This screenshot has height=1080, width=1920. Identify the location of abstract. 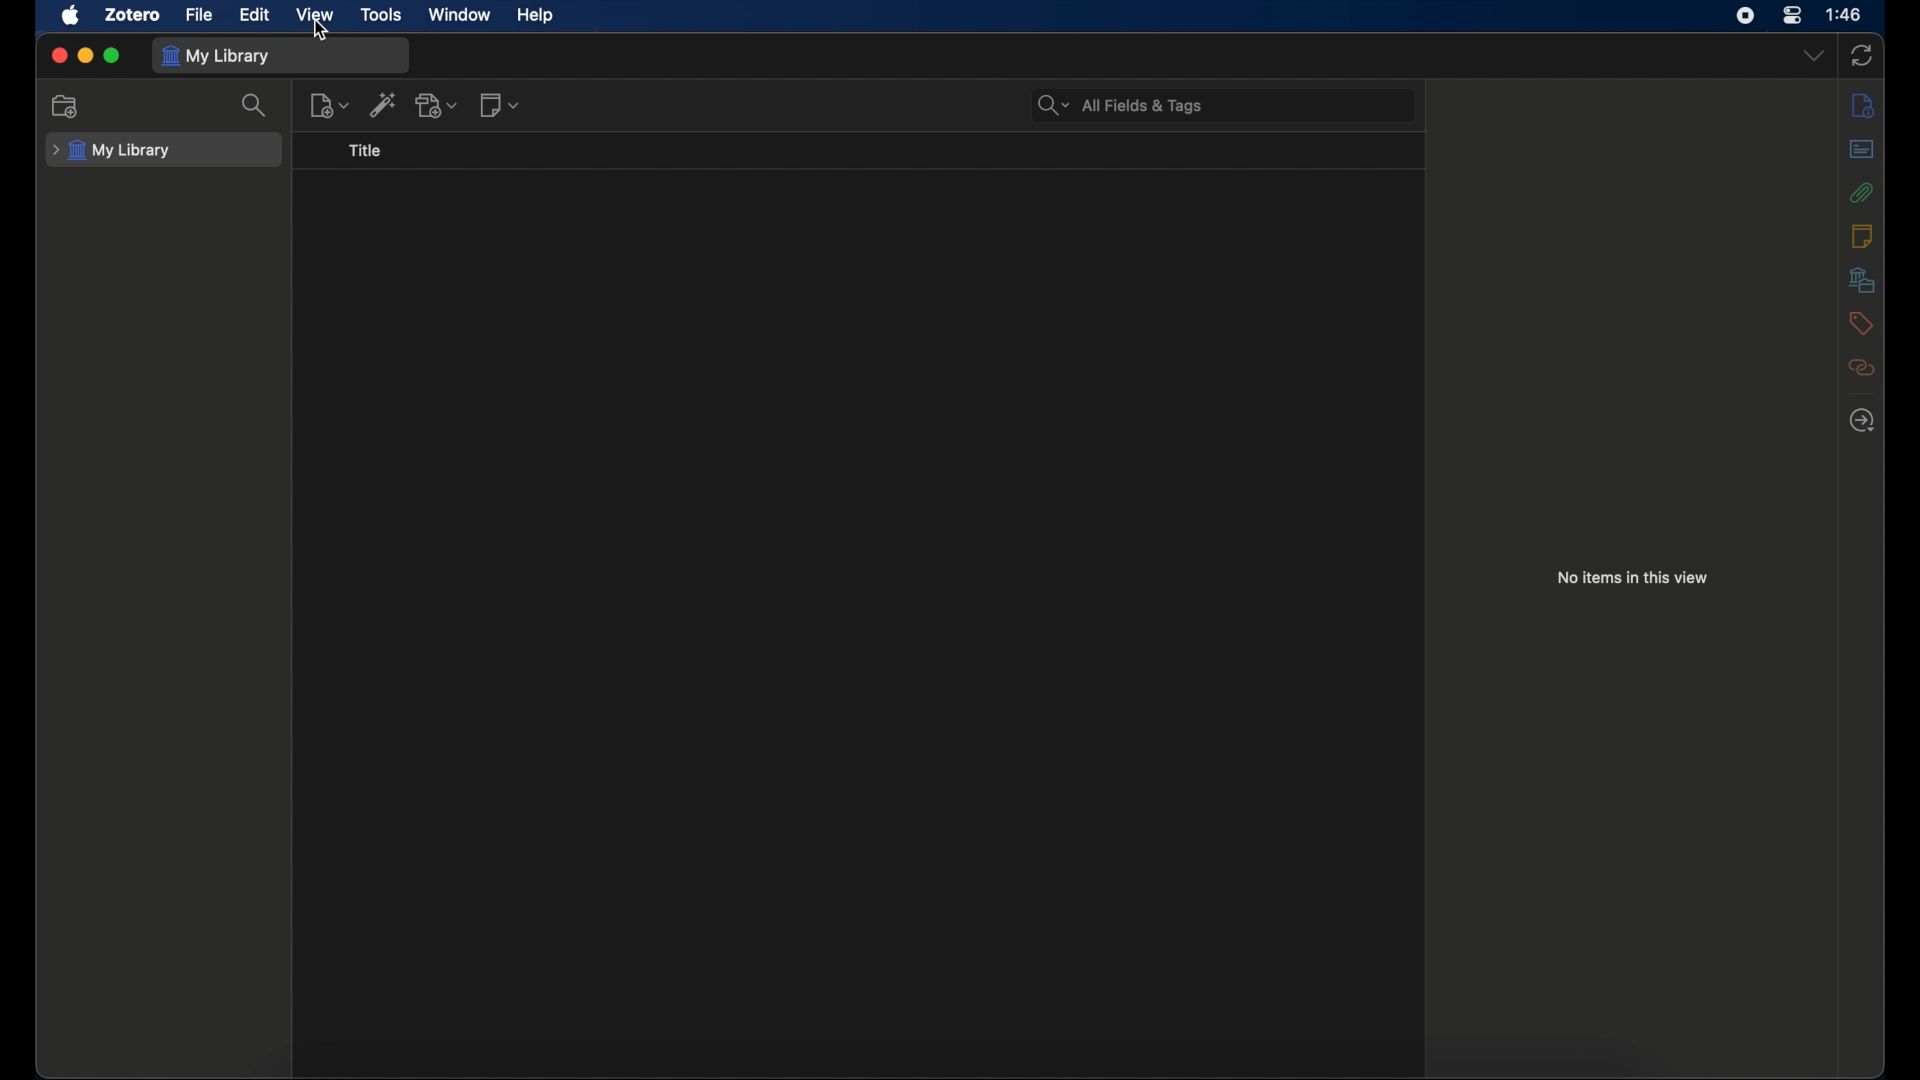
(1864, 148).